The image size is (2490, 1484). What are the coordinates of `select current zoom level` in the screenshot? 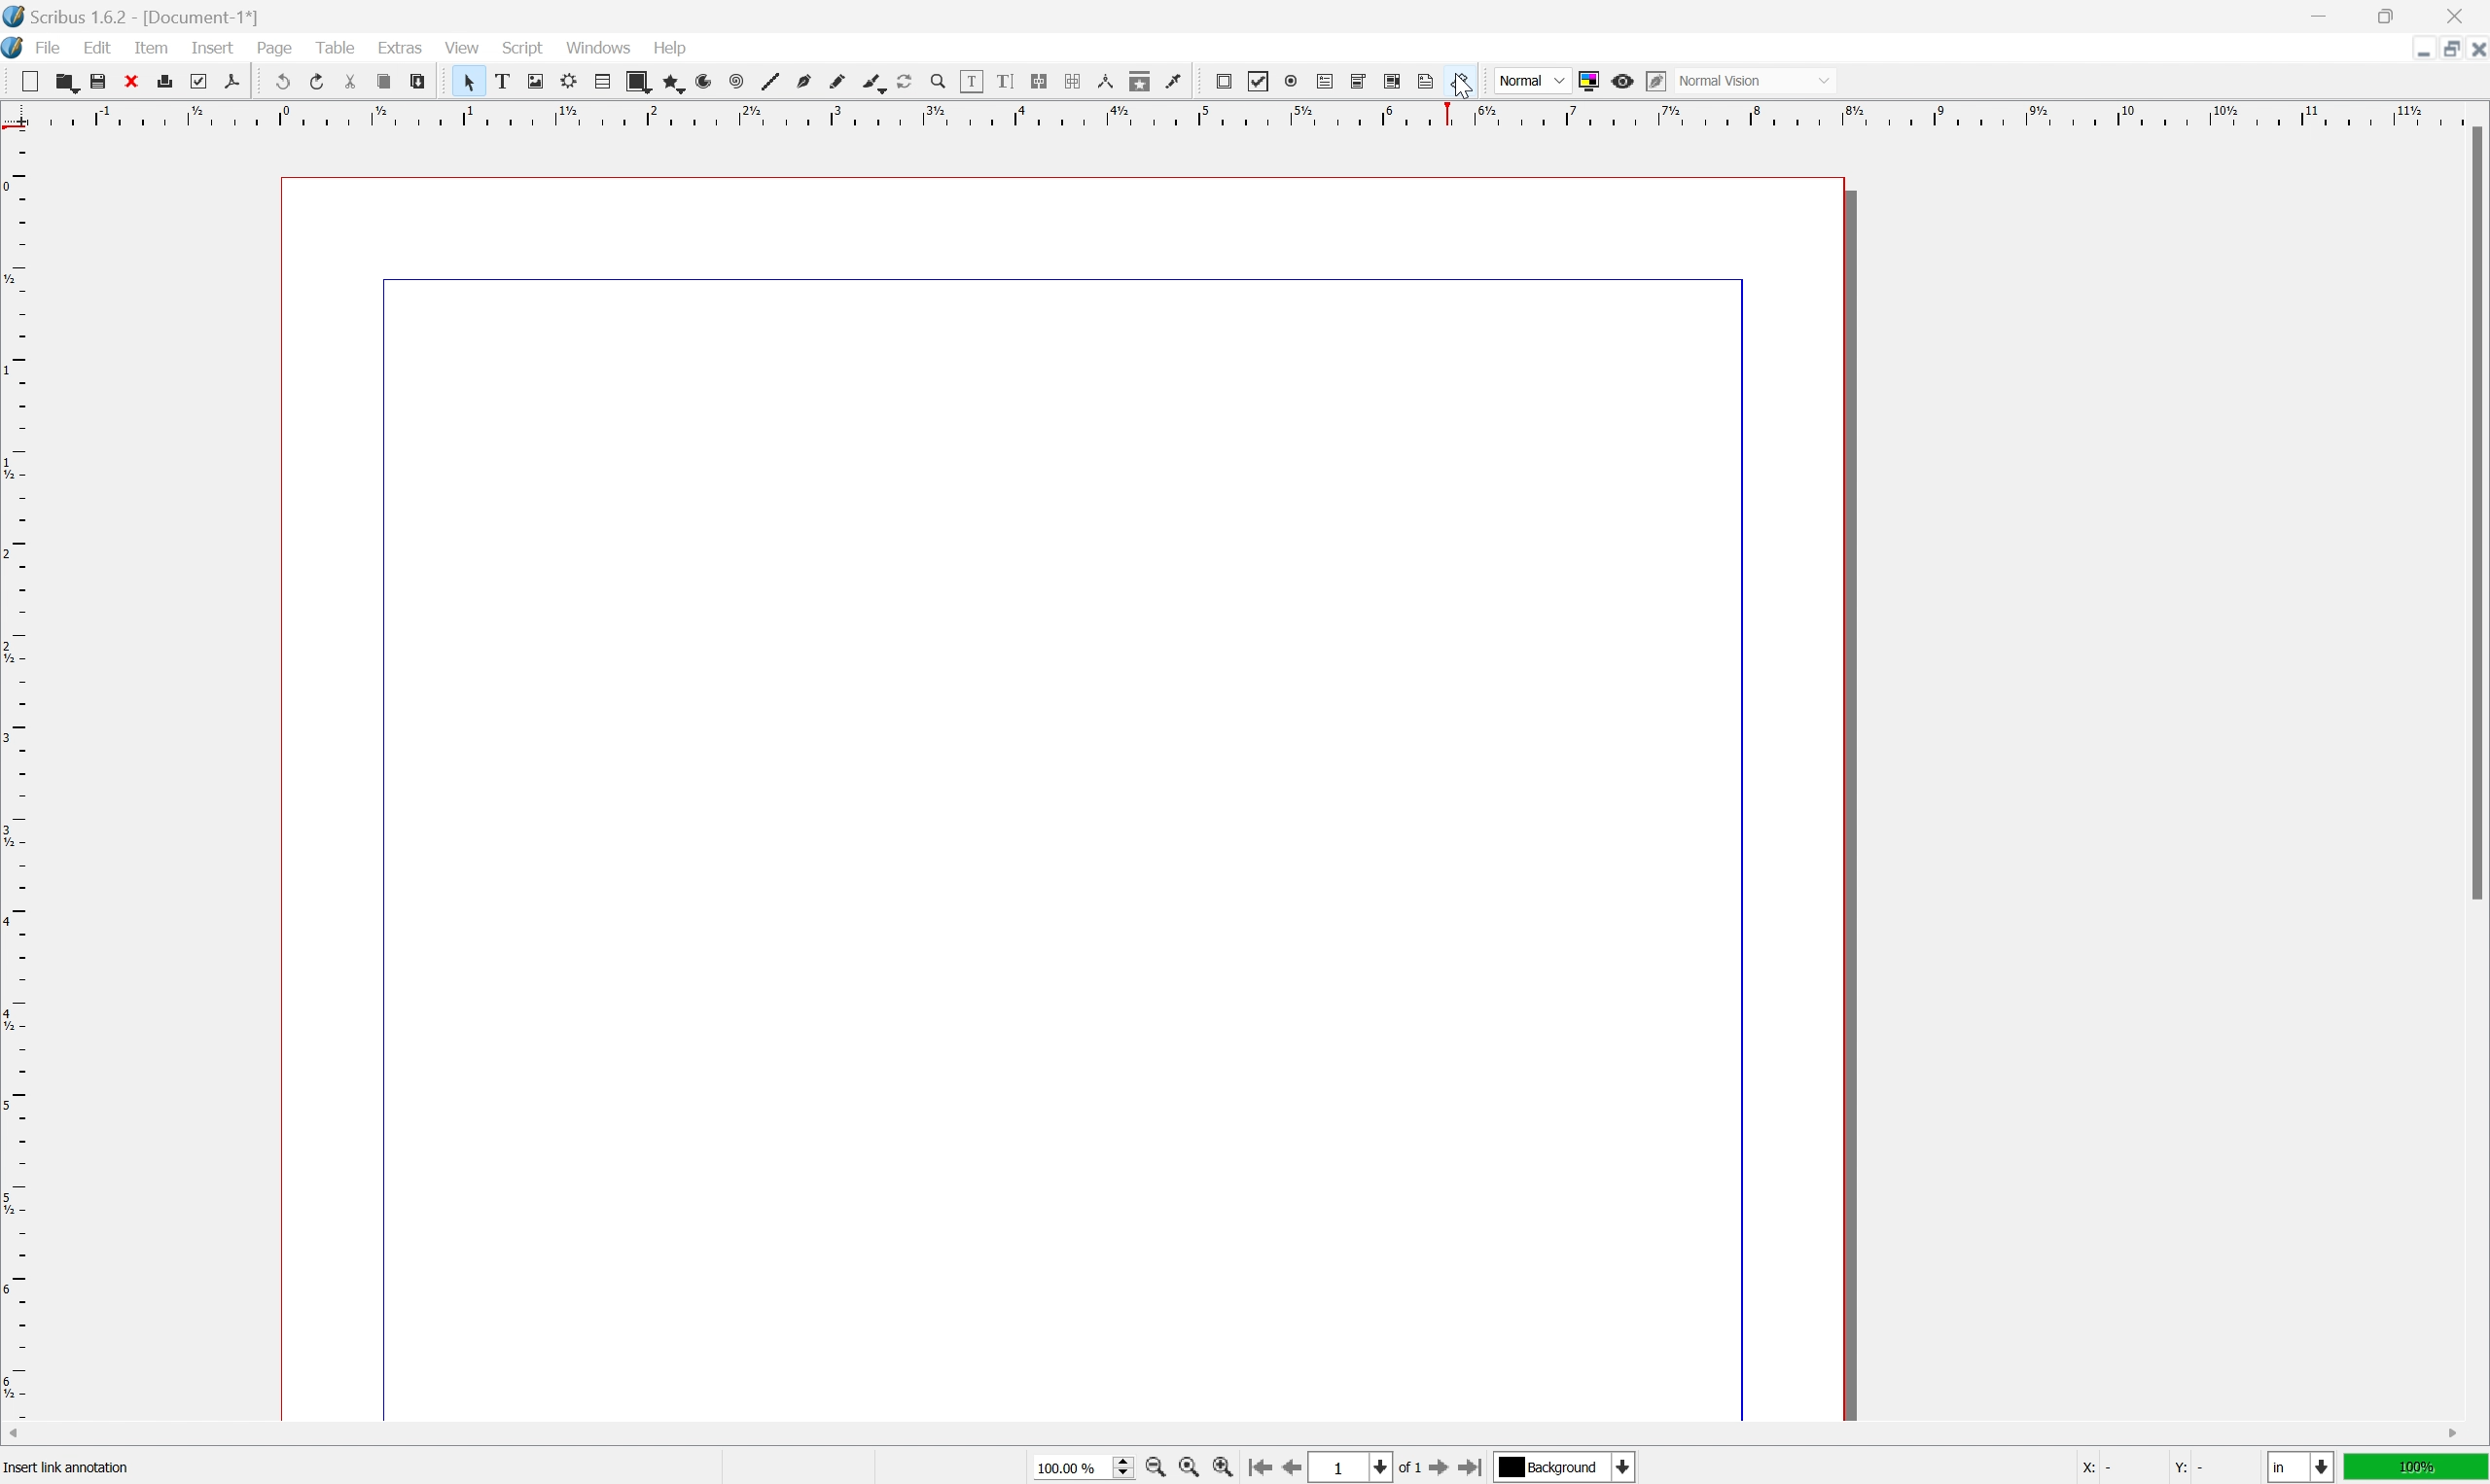 It's located at (1083, 1466).